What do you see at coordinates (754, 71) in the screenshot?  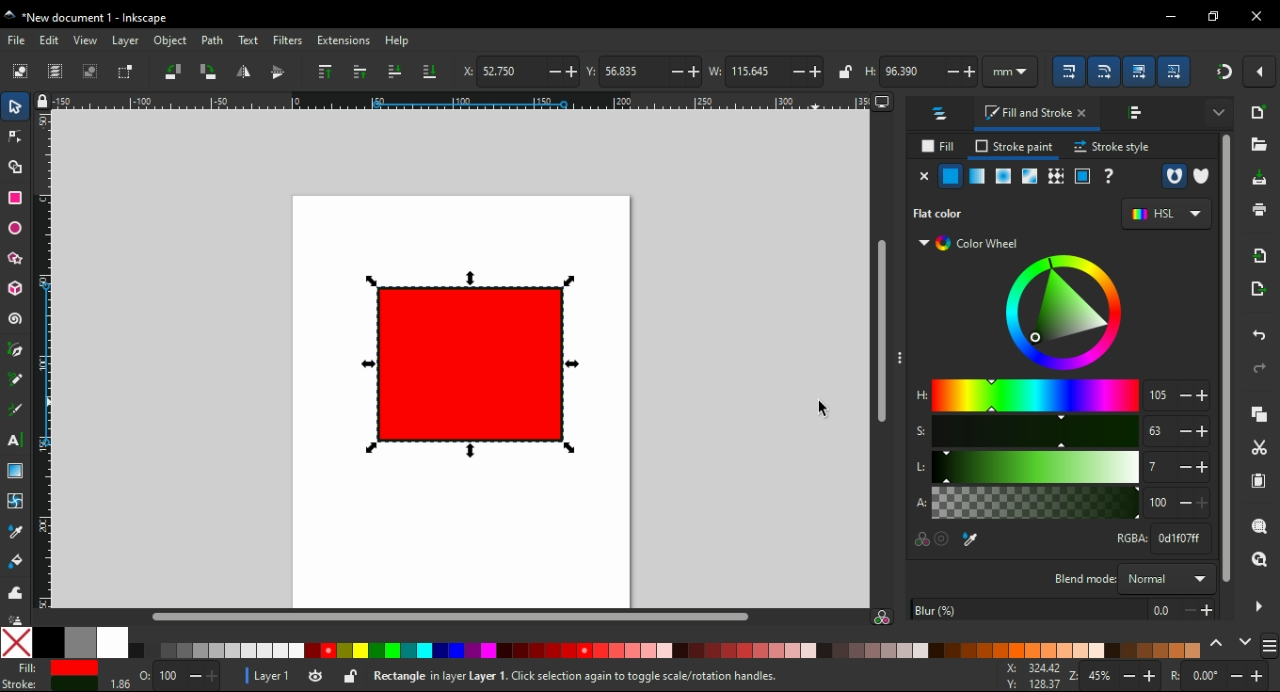 I see `115` at bounding box center [754, 71].